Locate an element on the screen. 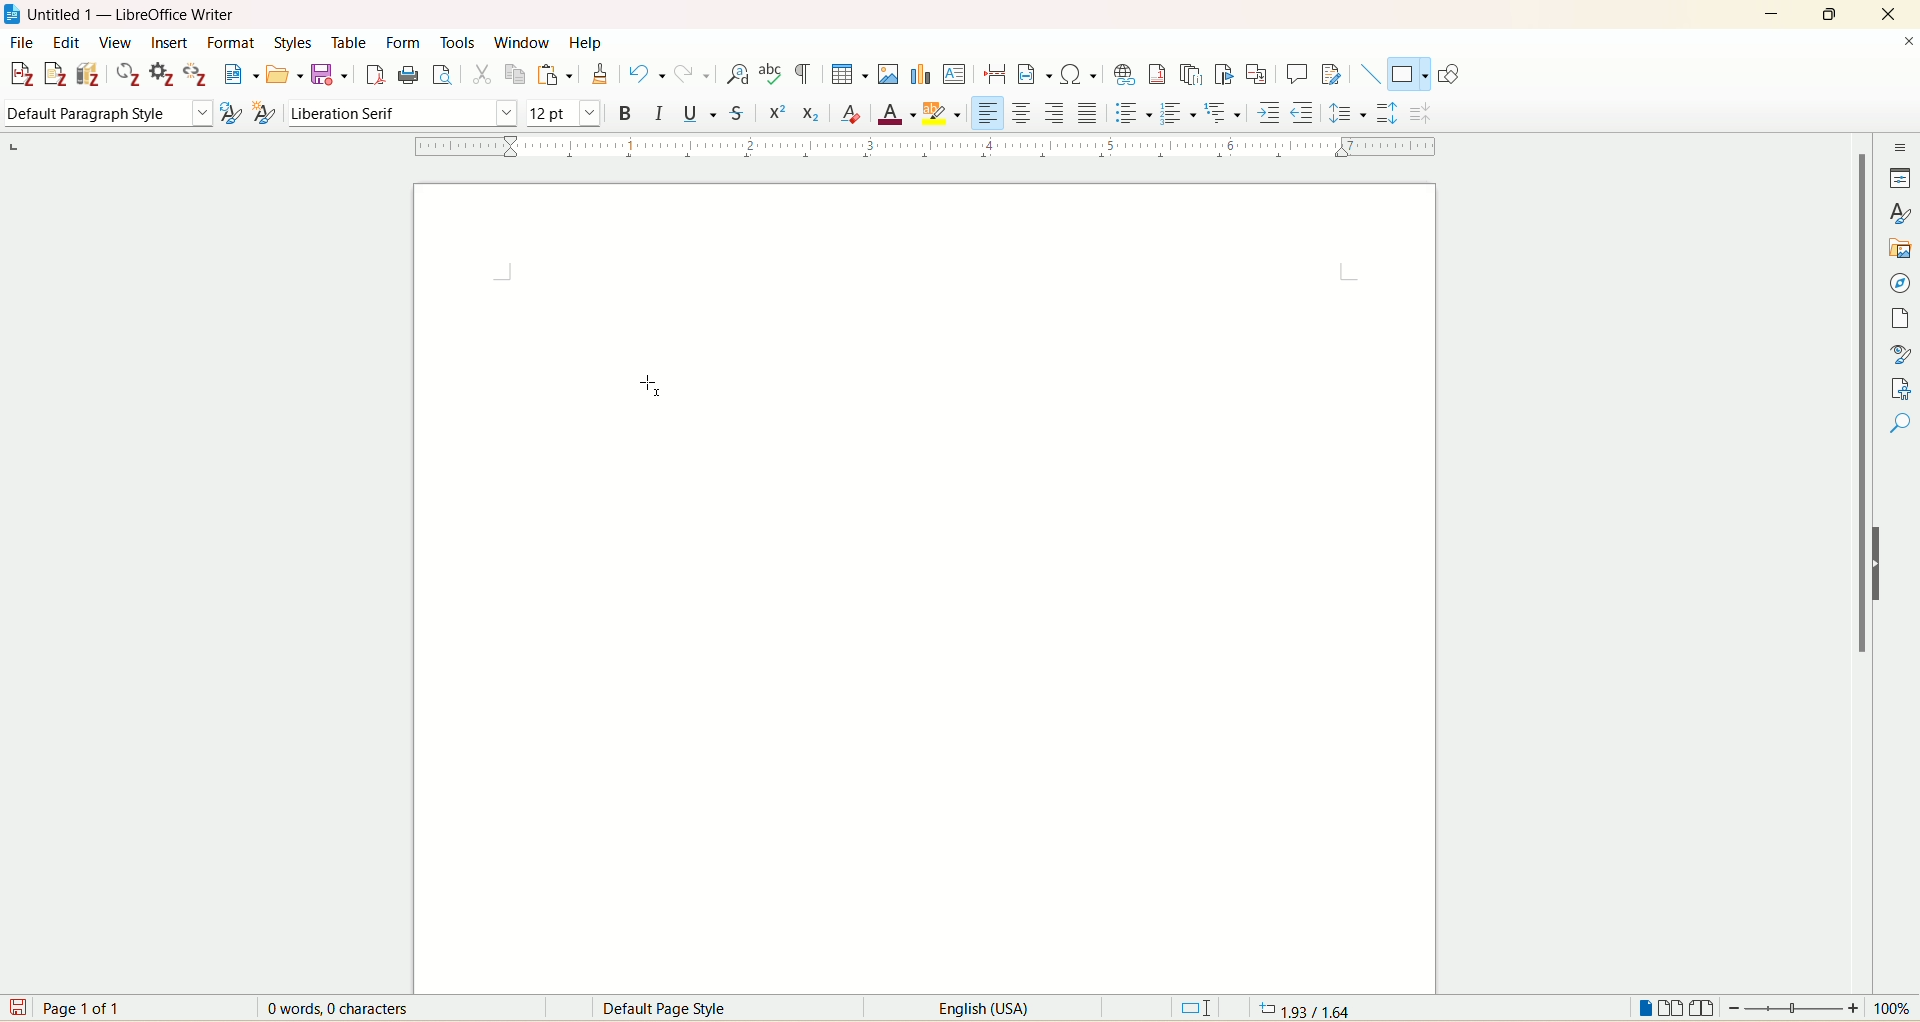 This screenshot has height=1022, width=1920. single page view is located at coordinates (1645, 1007).